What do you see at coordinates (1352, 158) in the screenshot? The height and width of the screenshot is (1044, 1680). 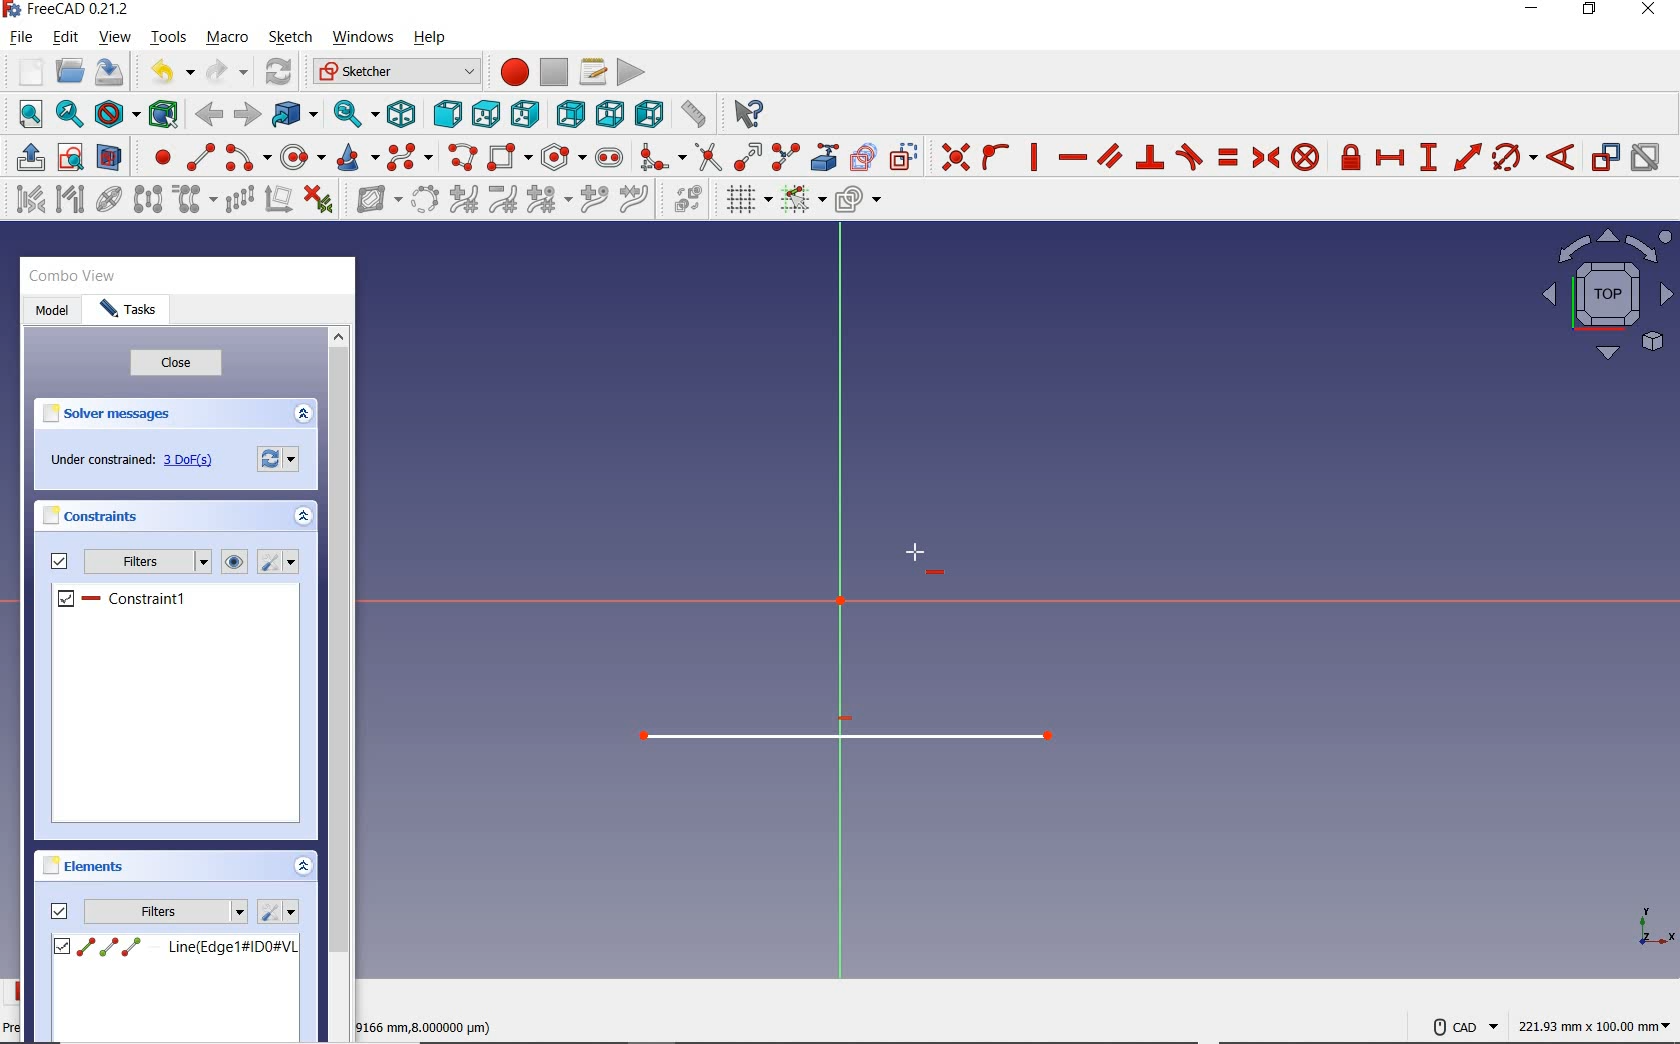 I see `CONSTRAIN LOCK` at bounding box center [1352, 158].